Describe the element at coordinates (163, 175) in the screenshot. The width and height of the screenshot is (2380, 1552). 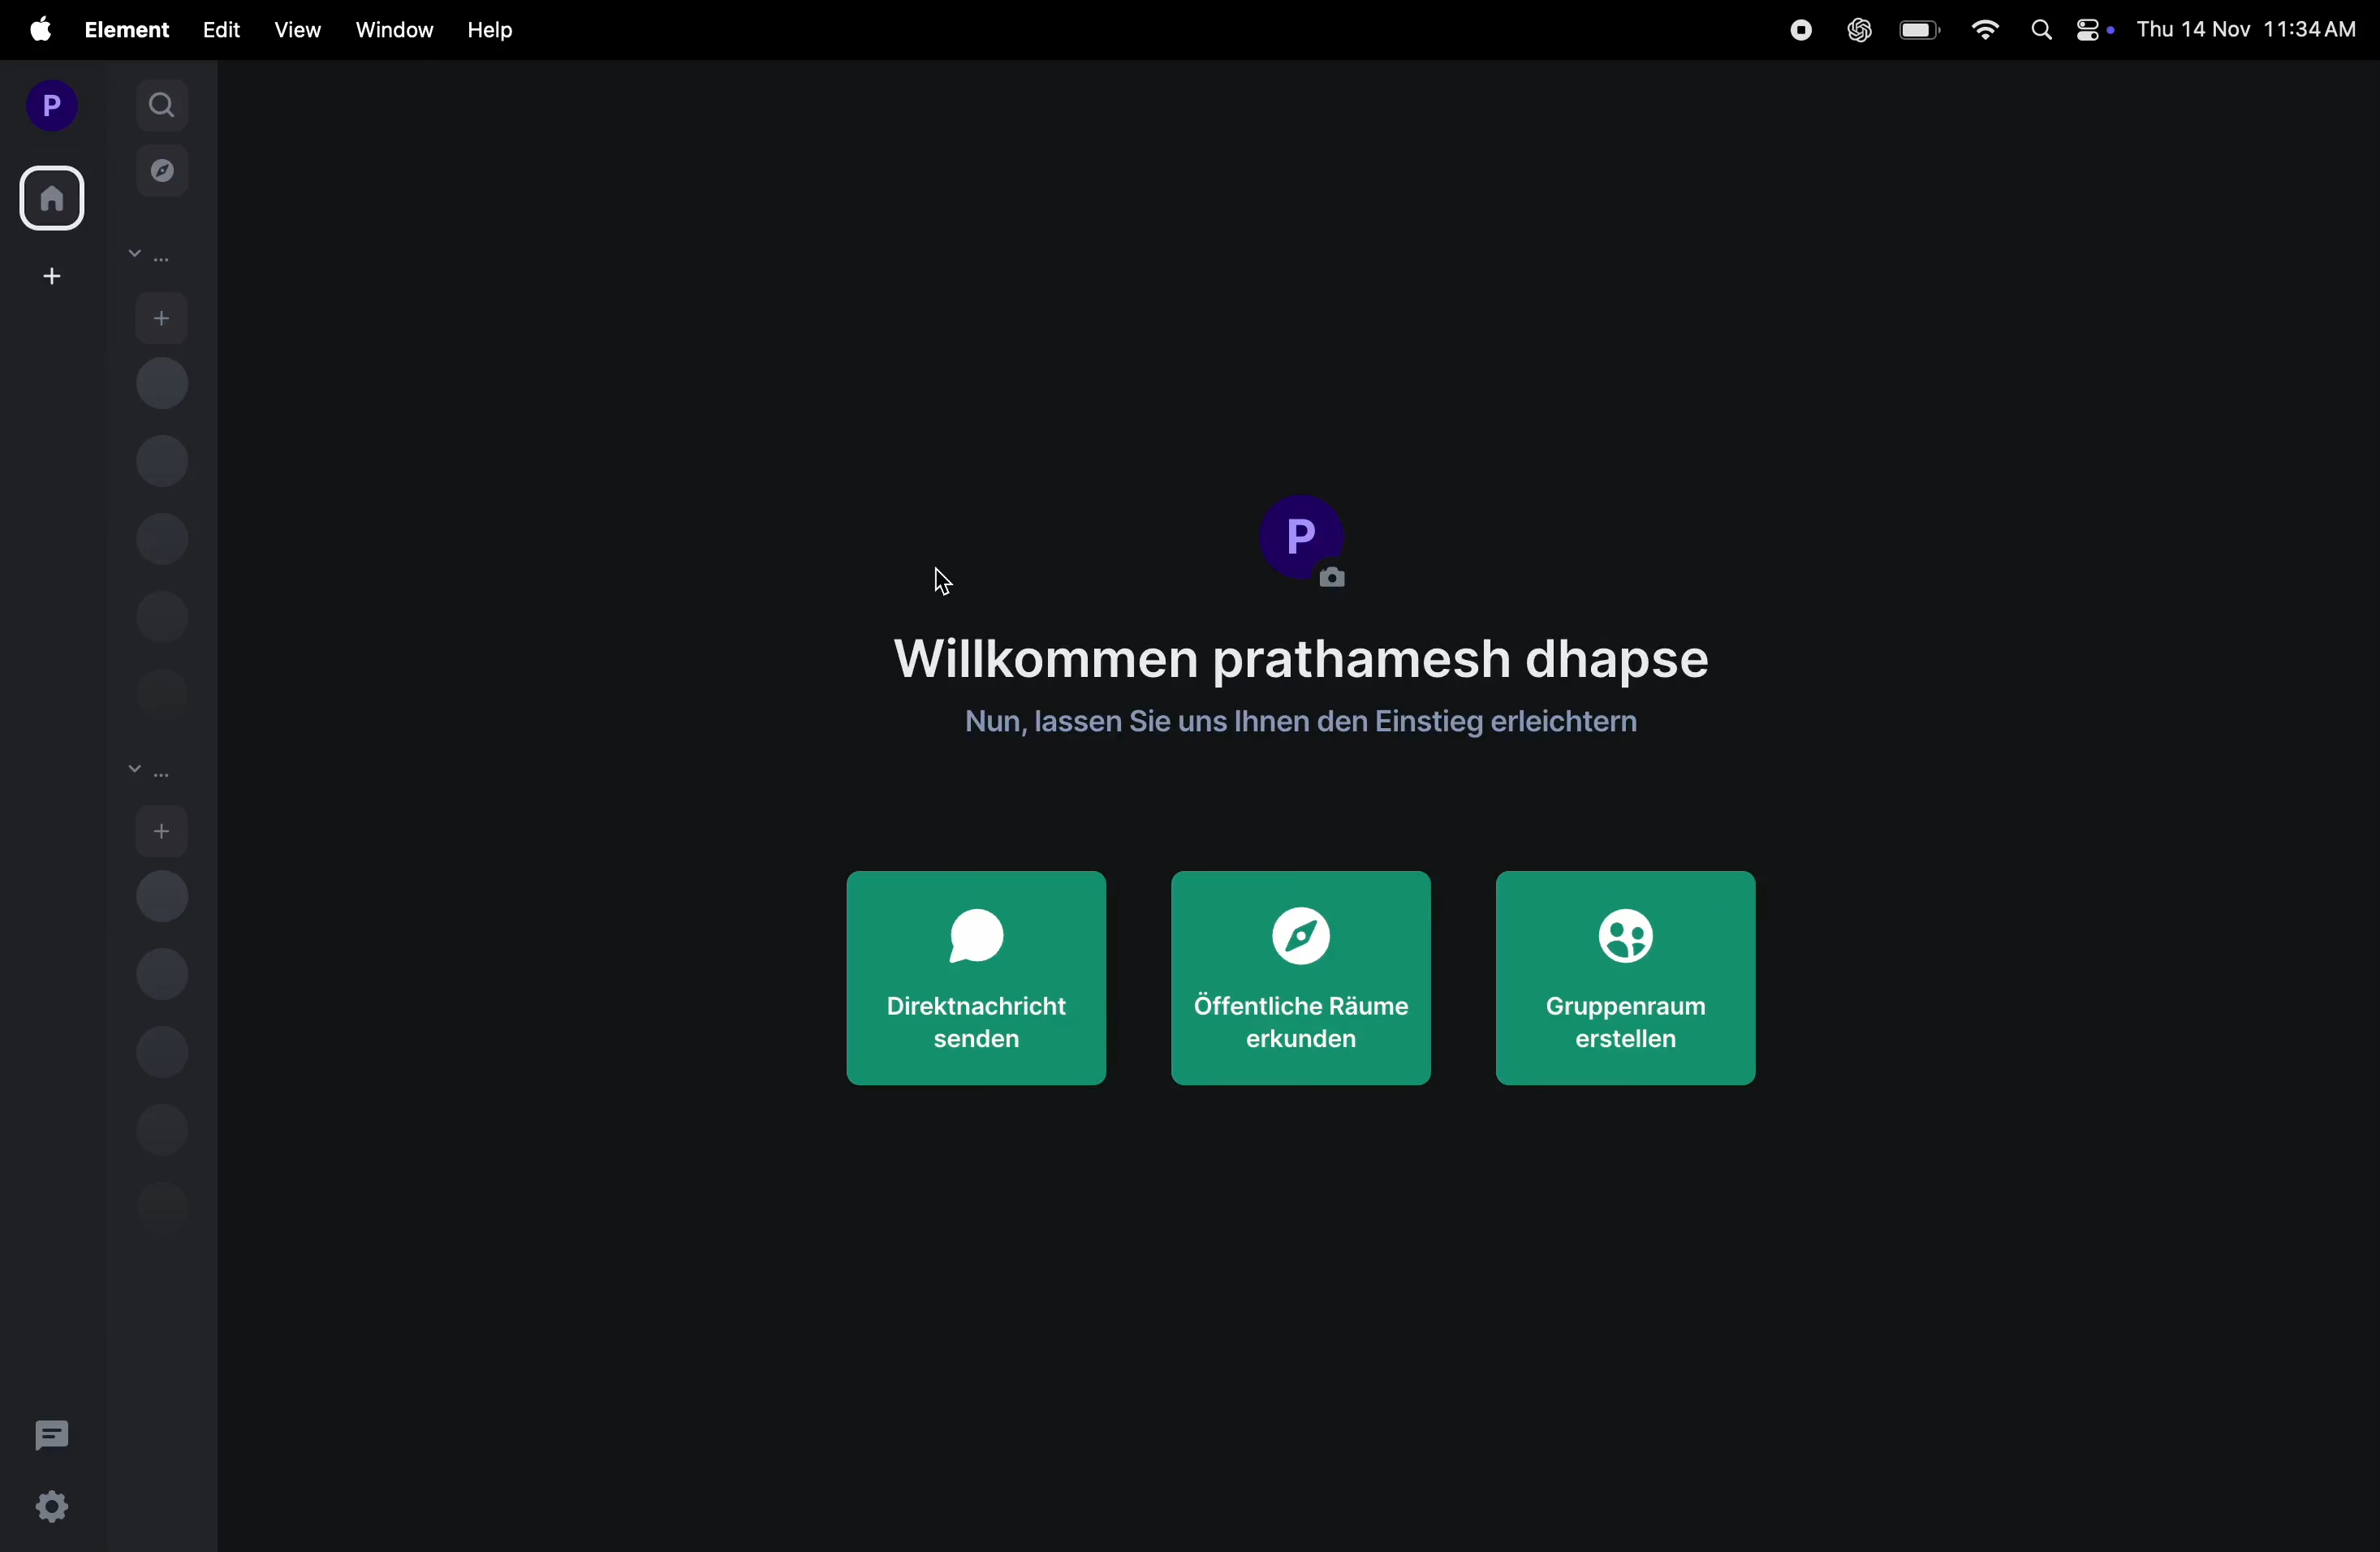
I see `explore rooms` at that location.